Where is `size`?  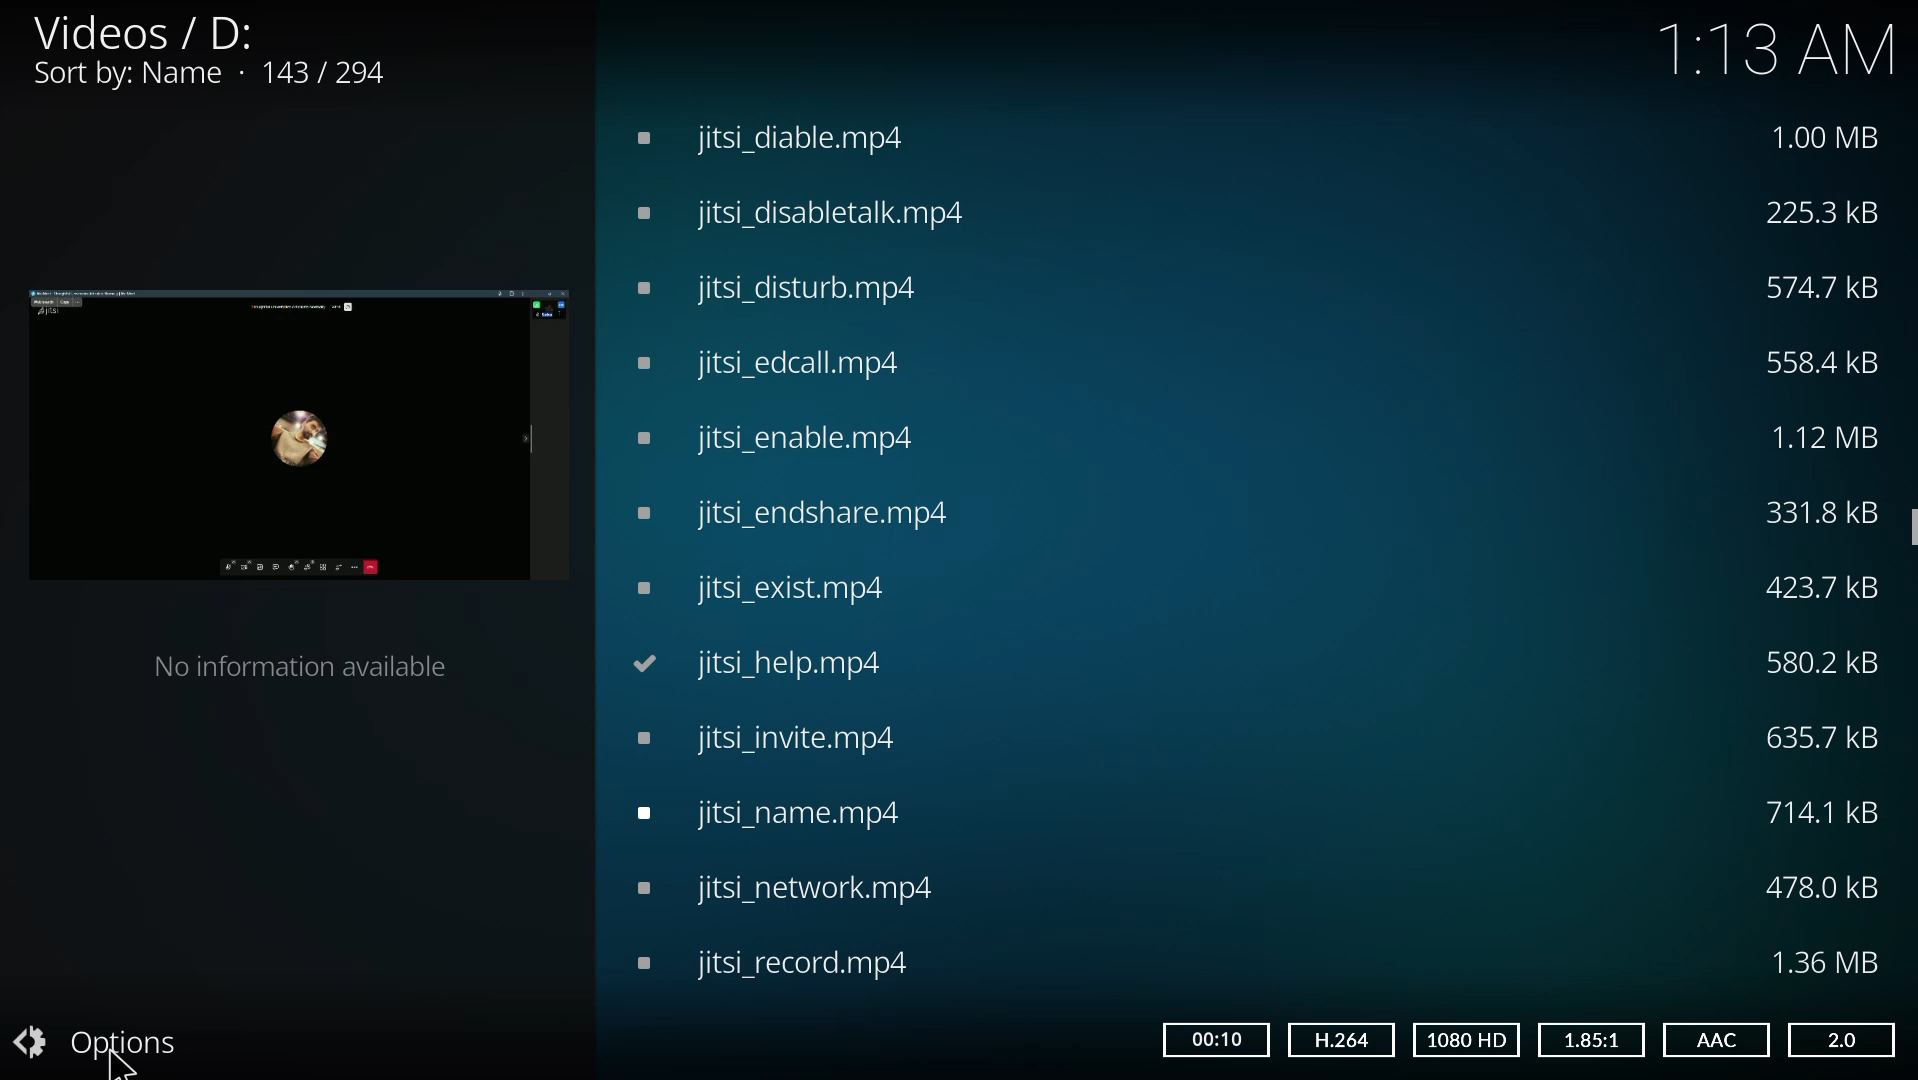
size is located at coordinates (1813, 511).